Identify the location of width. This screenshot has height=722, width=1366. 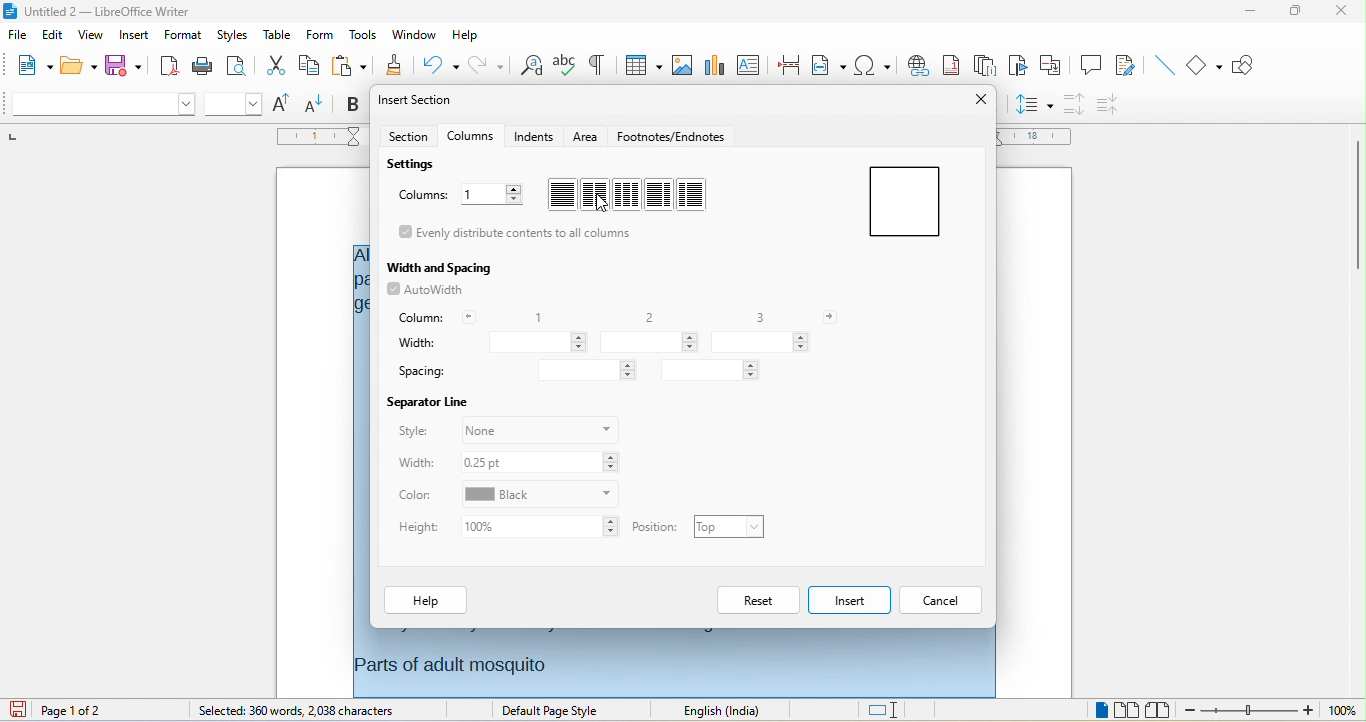
(416, 463).